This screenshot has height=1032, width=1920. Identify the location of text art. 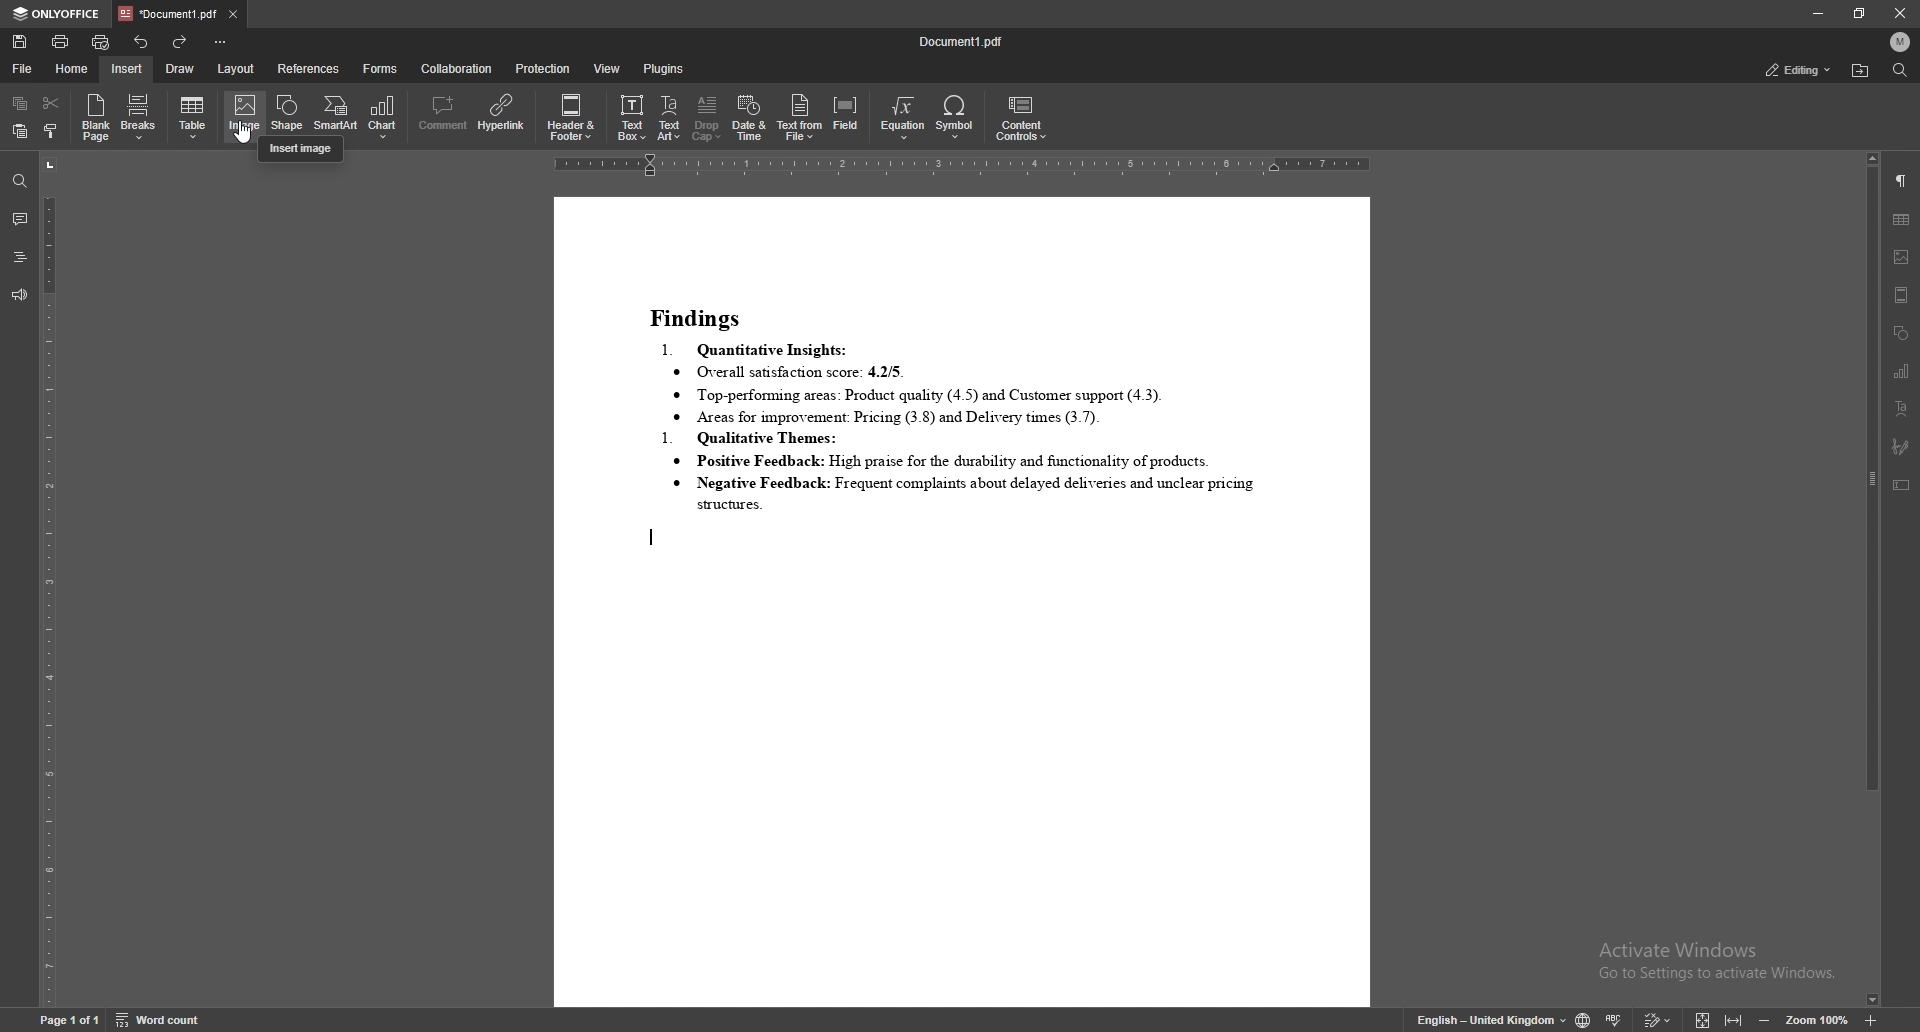
(1902, 408).